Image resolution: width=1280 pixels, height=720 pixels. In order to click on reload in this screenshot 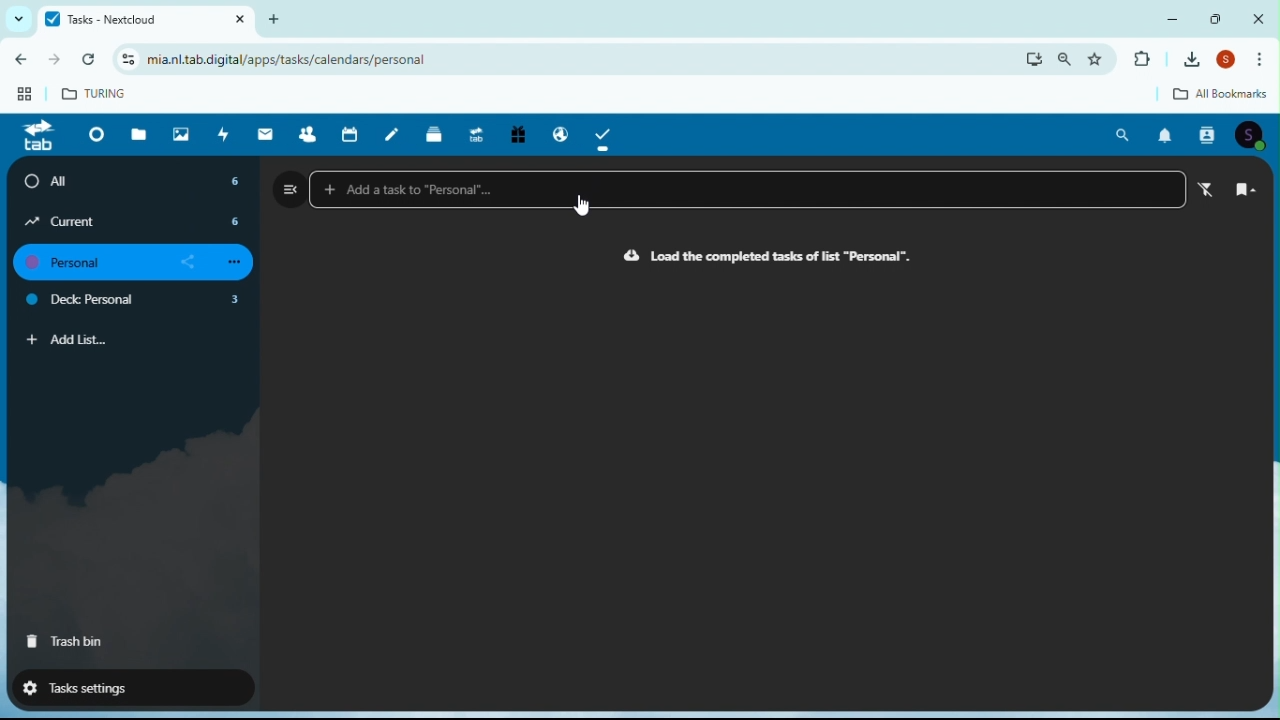, I will do `click(93, 60)`.